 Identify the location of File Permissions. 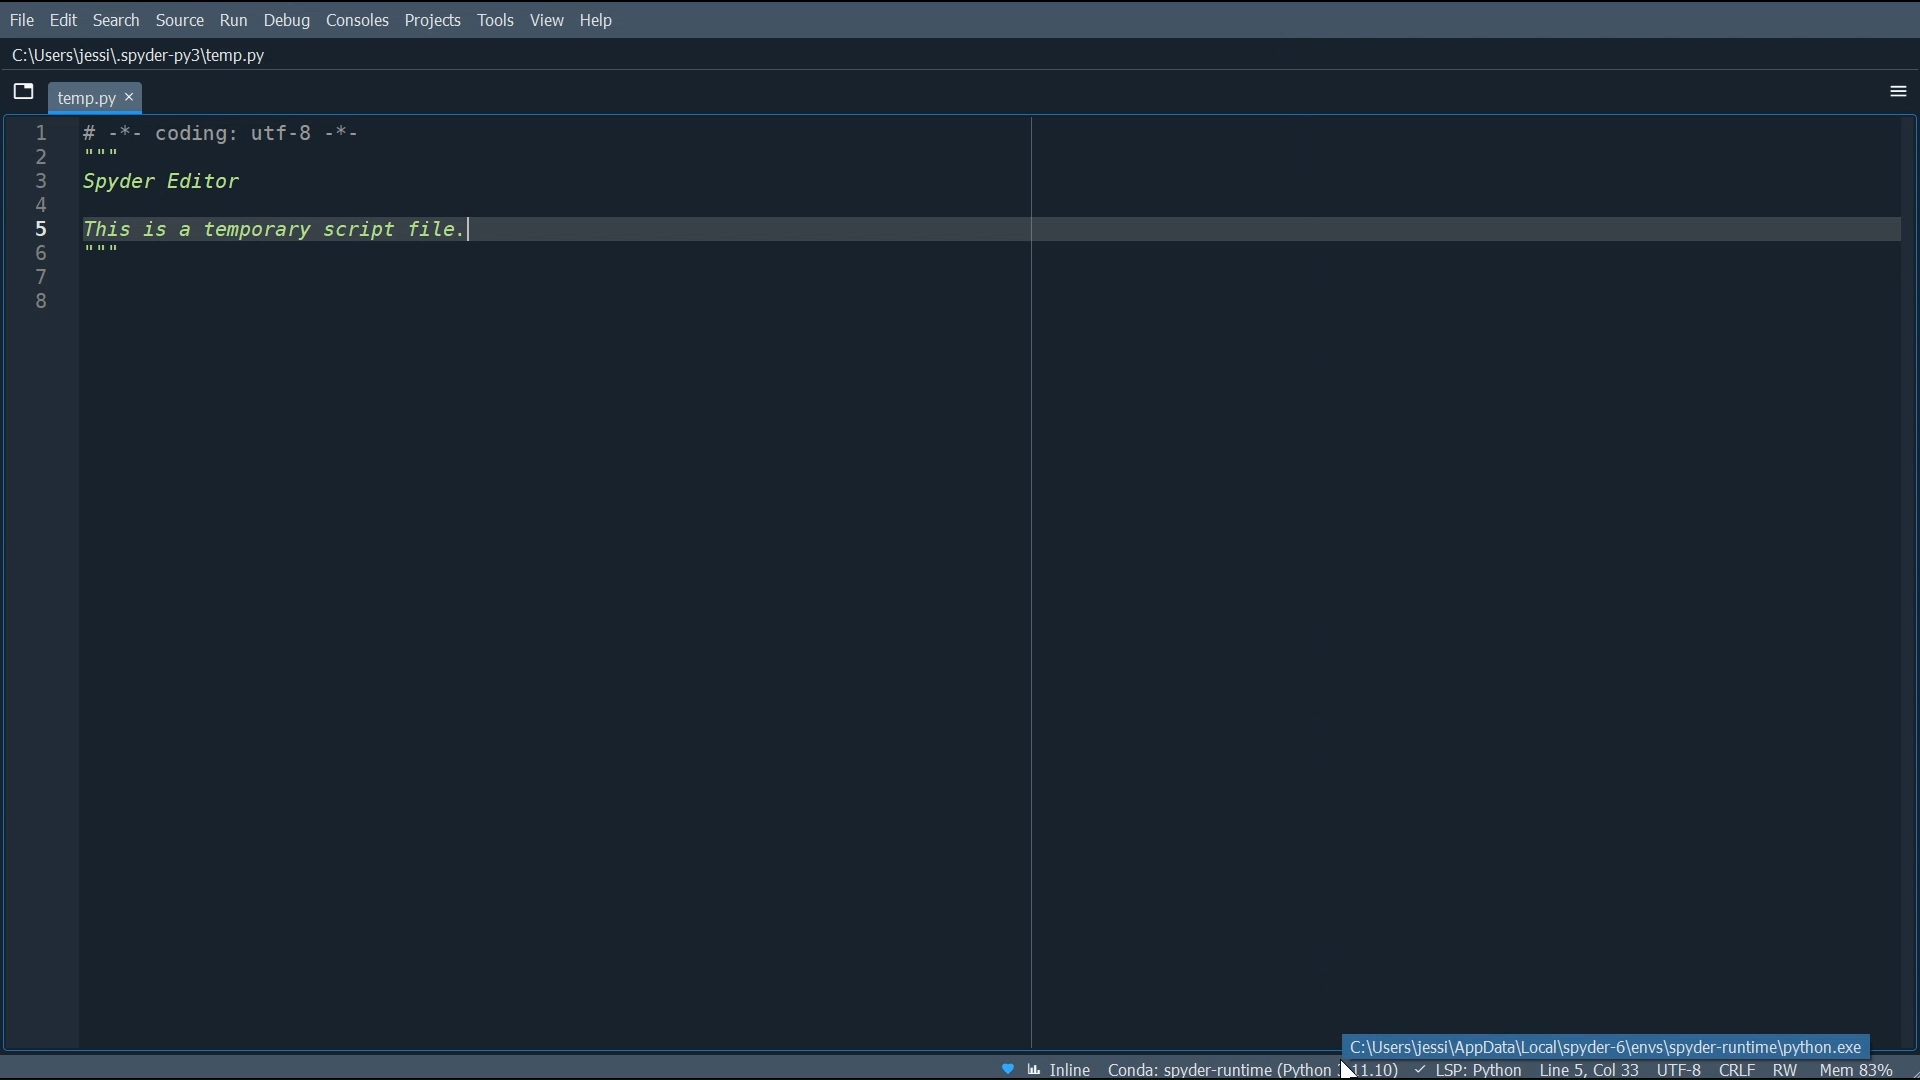
(1789, 1068).